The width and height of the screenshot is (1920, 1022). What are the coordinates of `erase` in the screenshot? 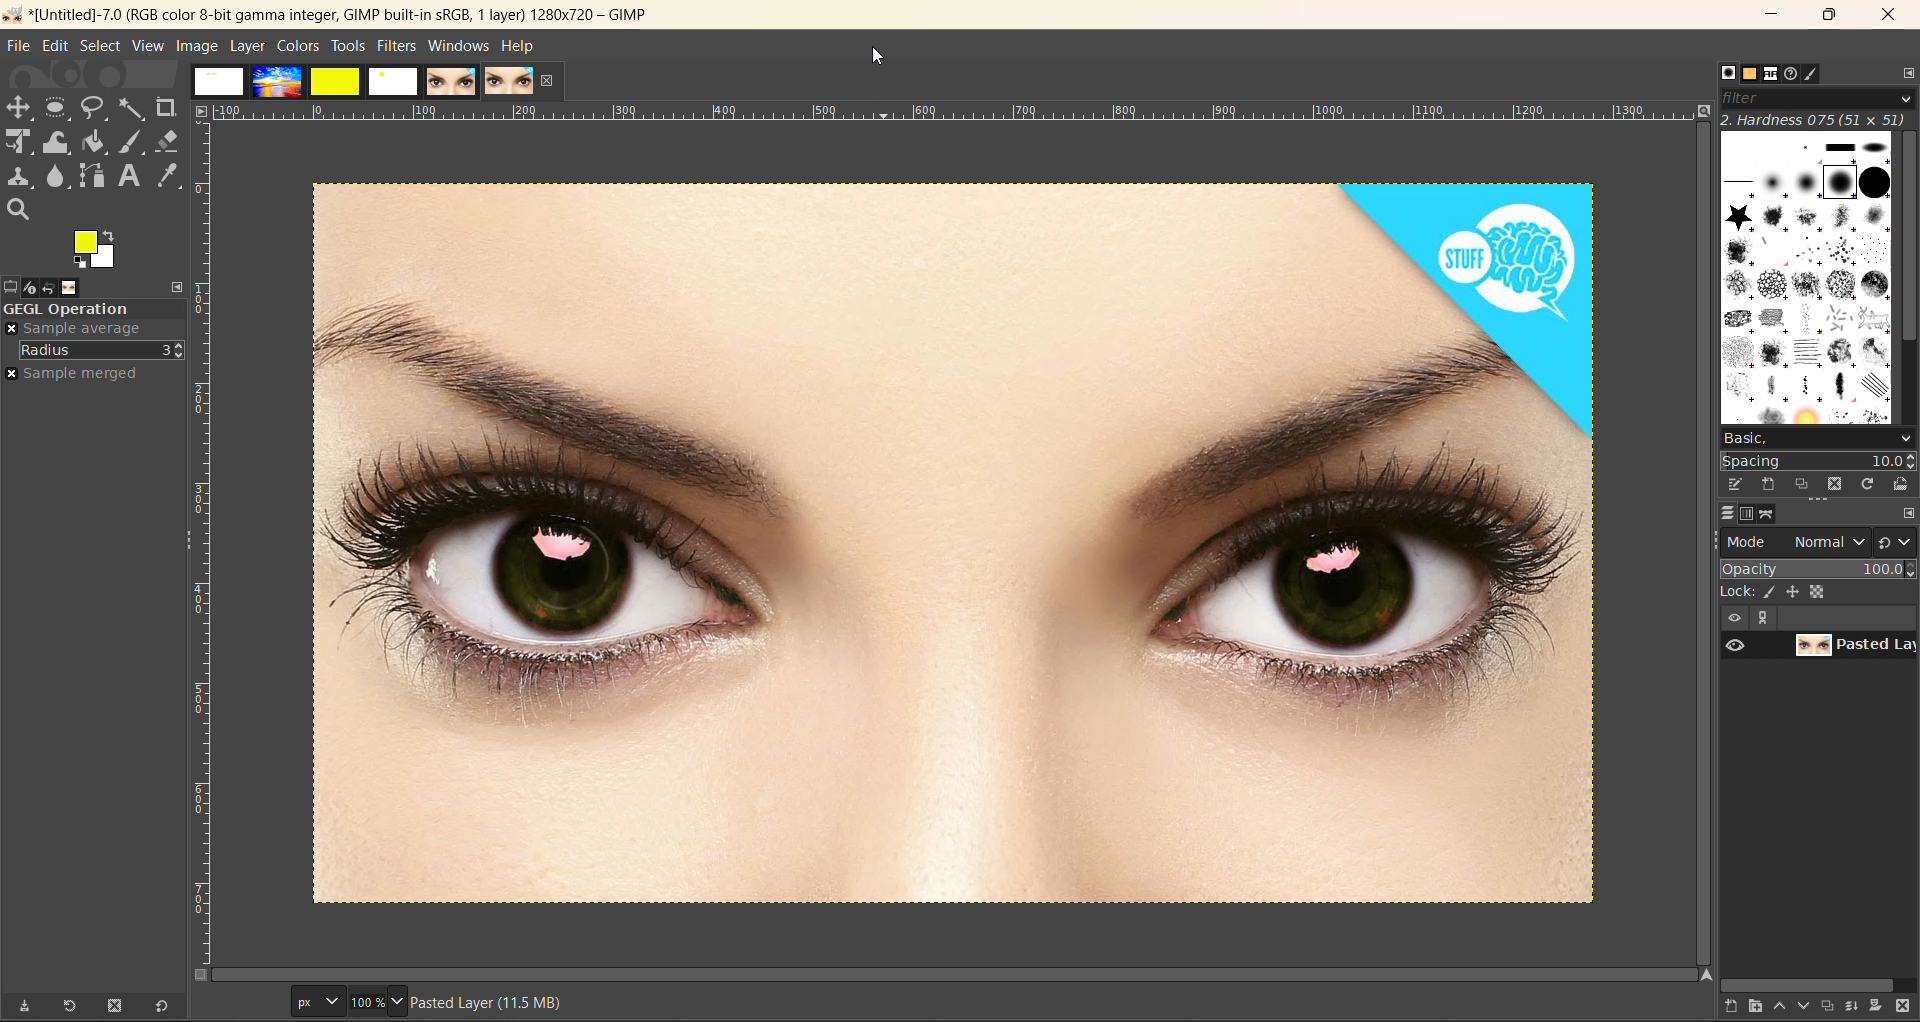 It's located at (169, 141).